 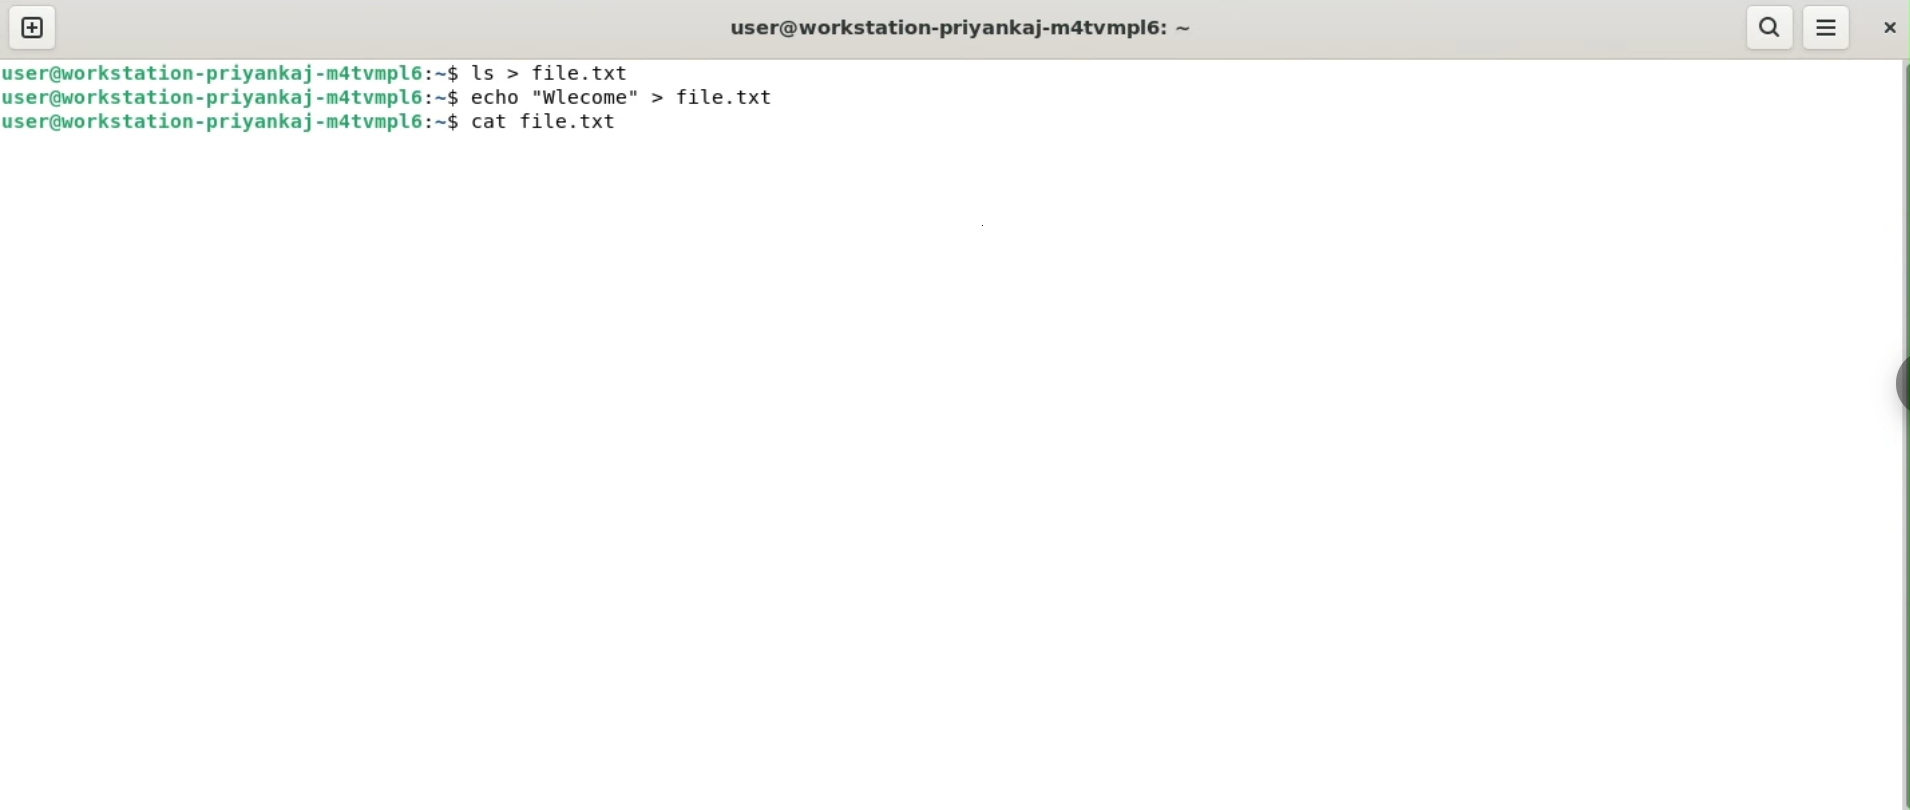 I want to click on echo "Wlecome" > file.txt, so click(x=633, y=97).